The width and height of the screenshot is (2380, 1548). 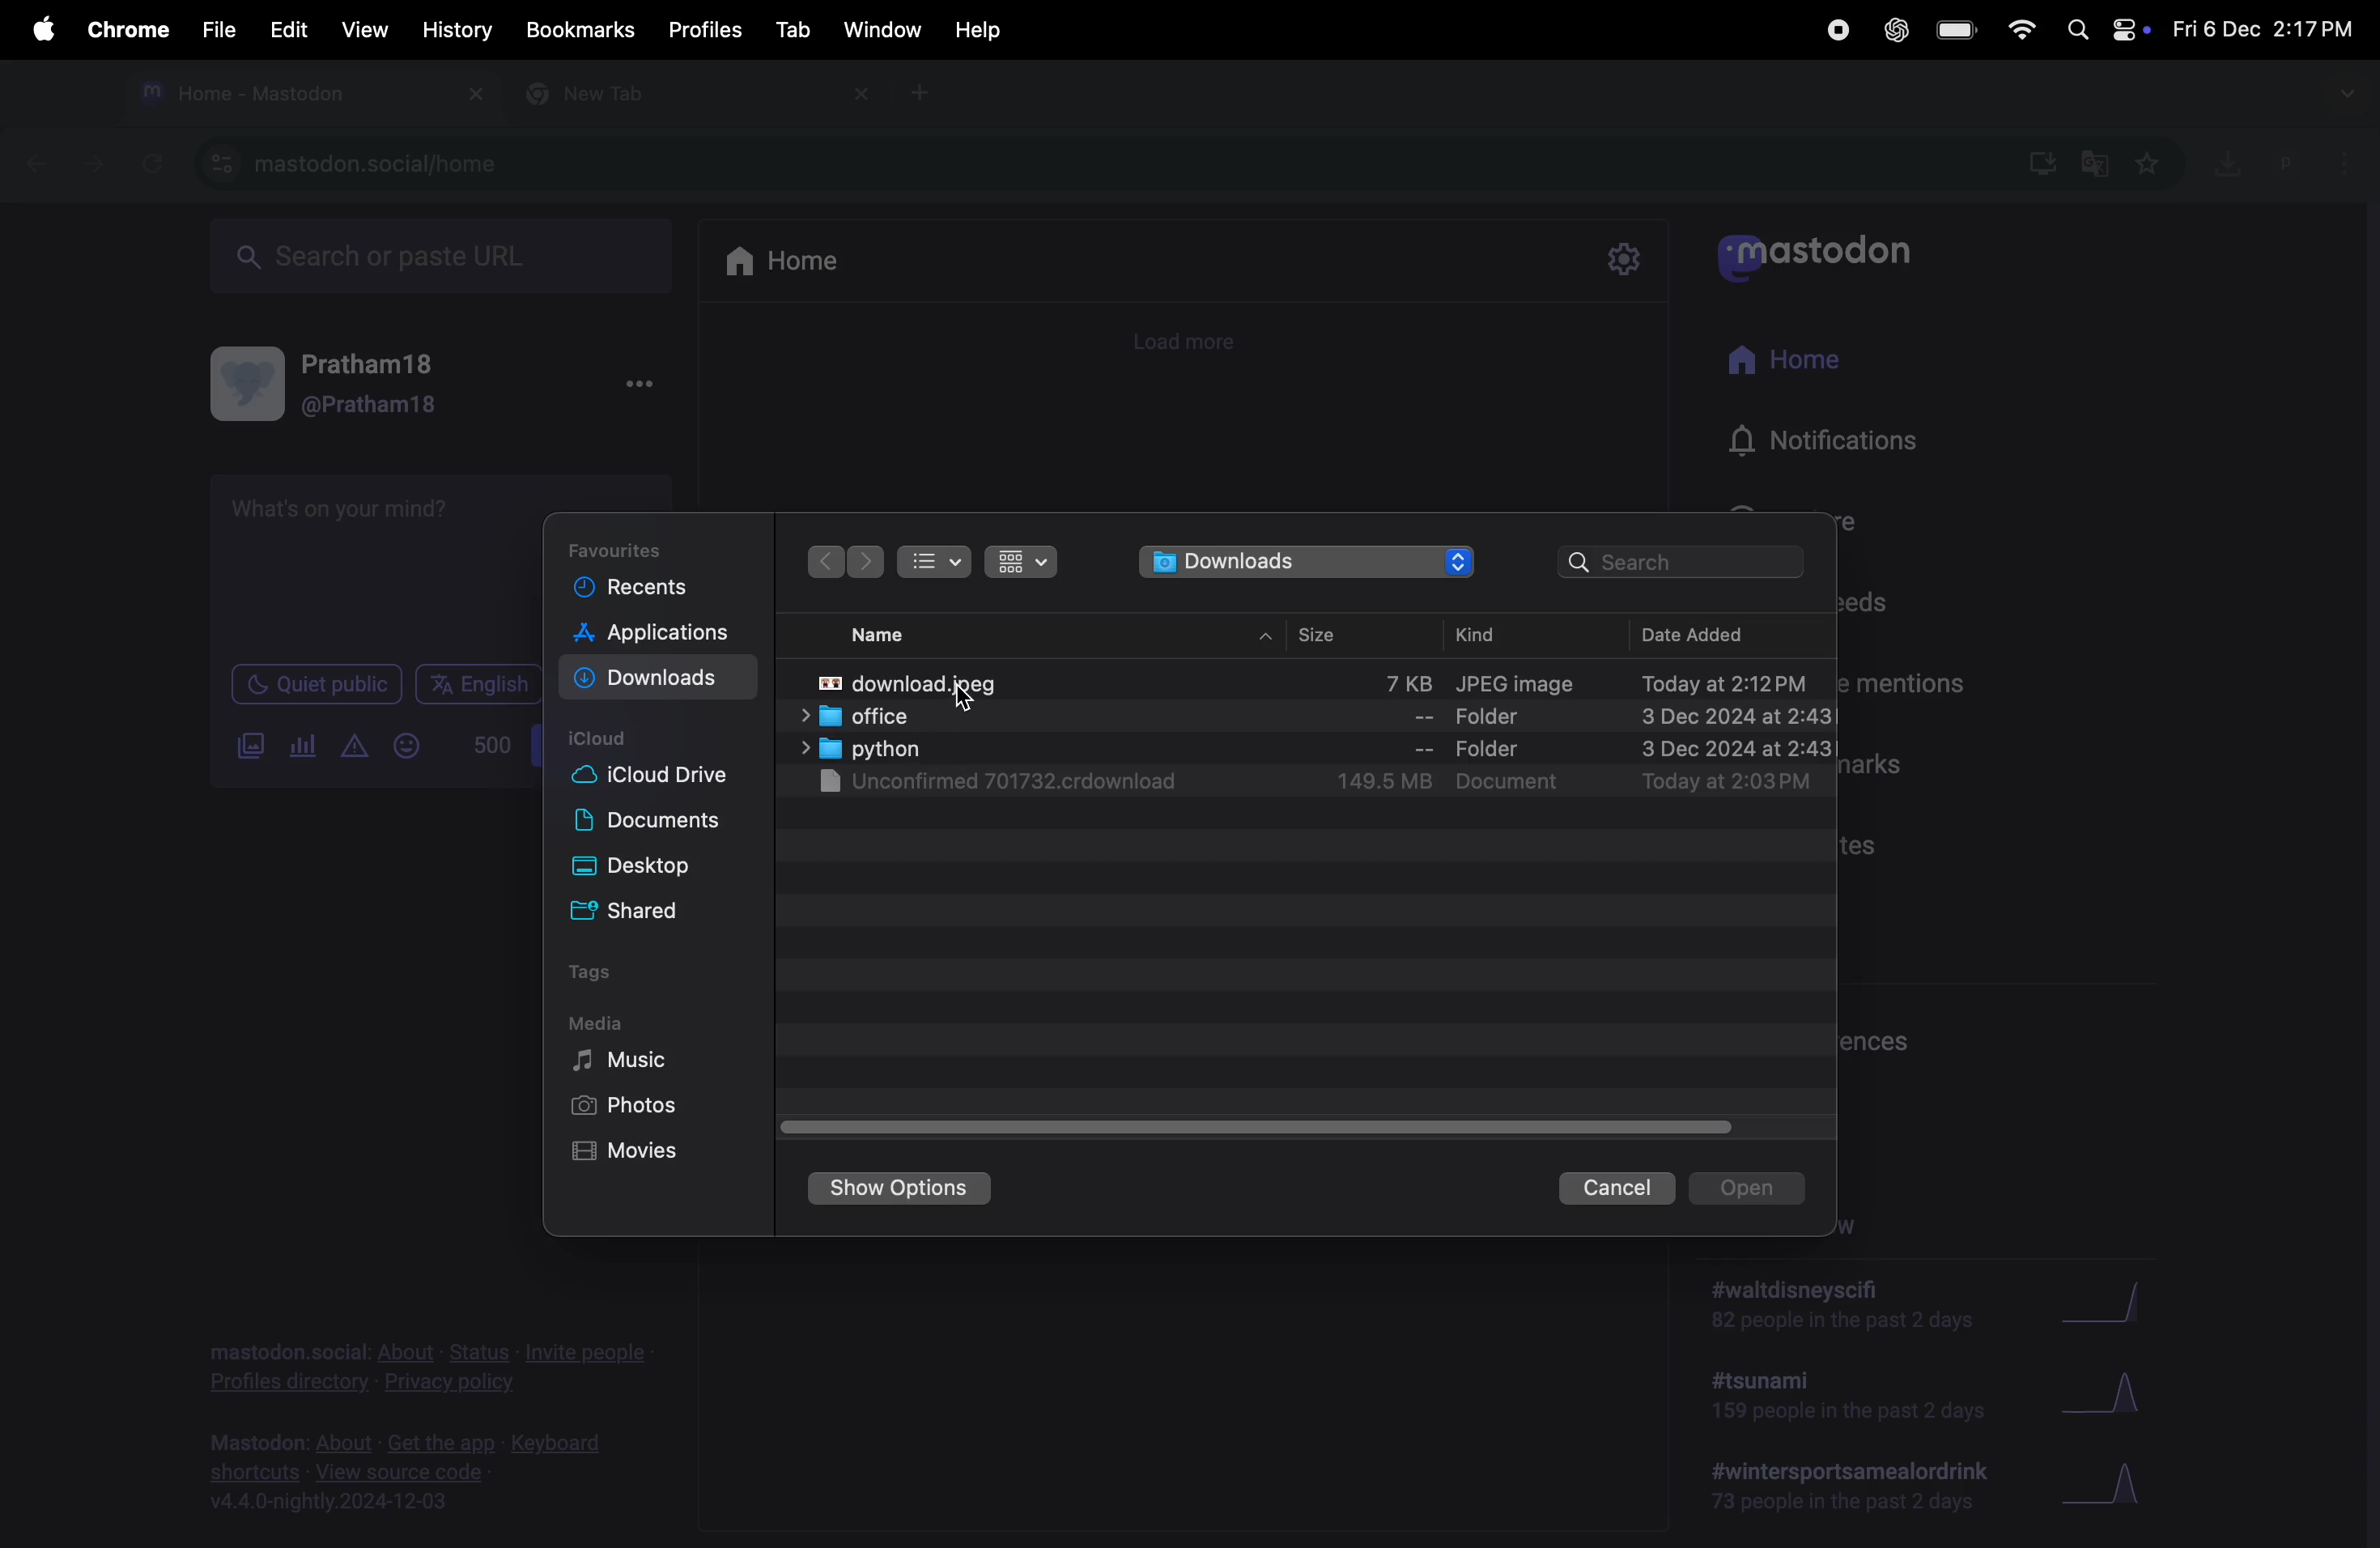 I want to click on Quiet public, so click(x=314, y=686).